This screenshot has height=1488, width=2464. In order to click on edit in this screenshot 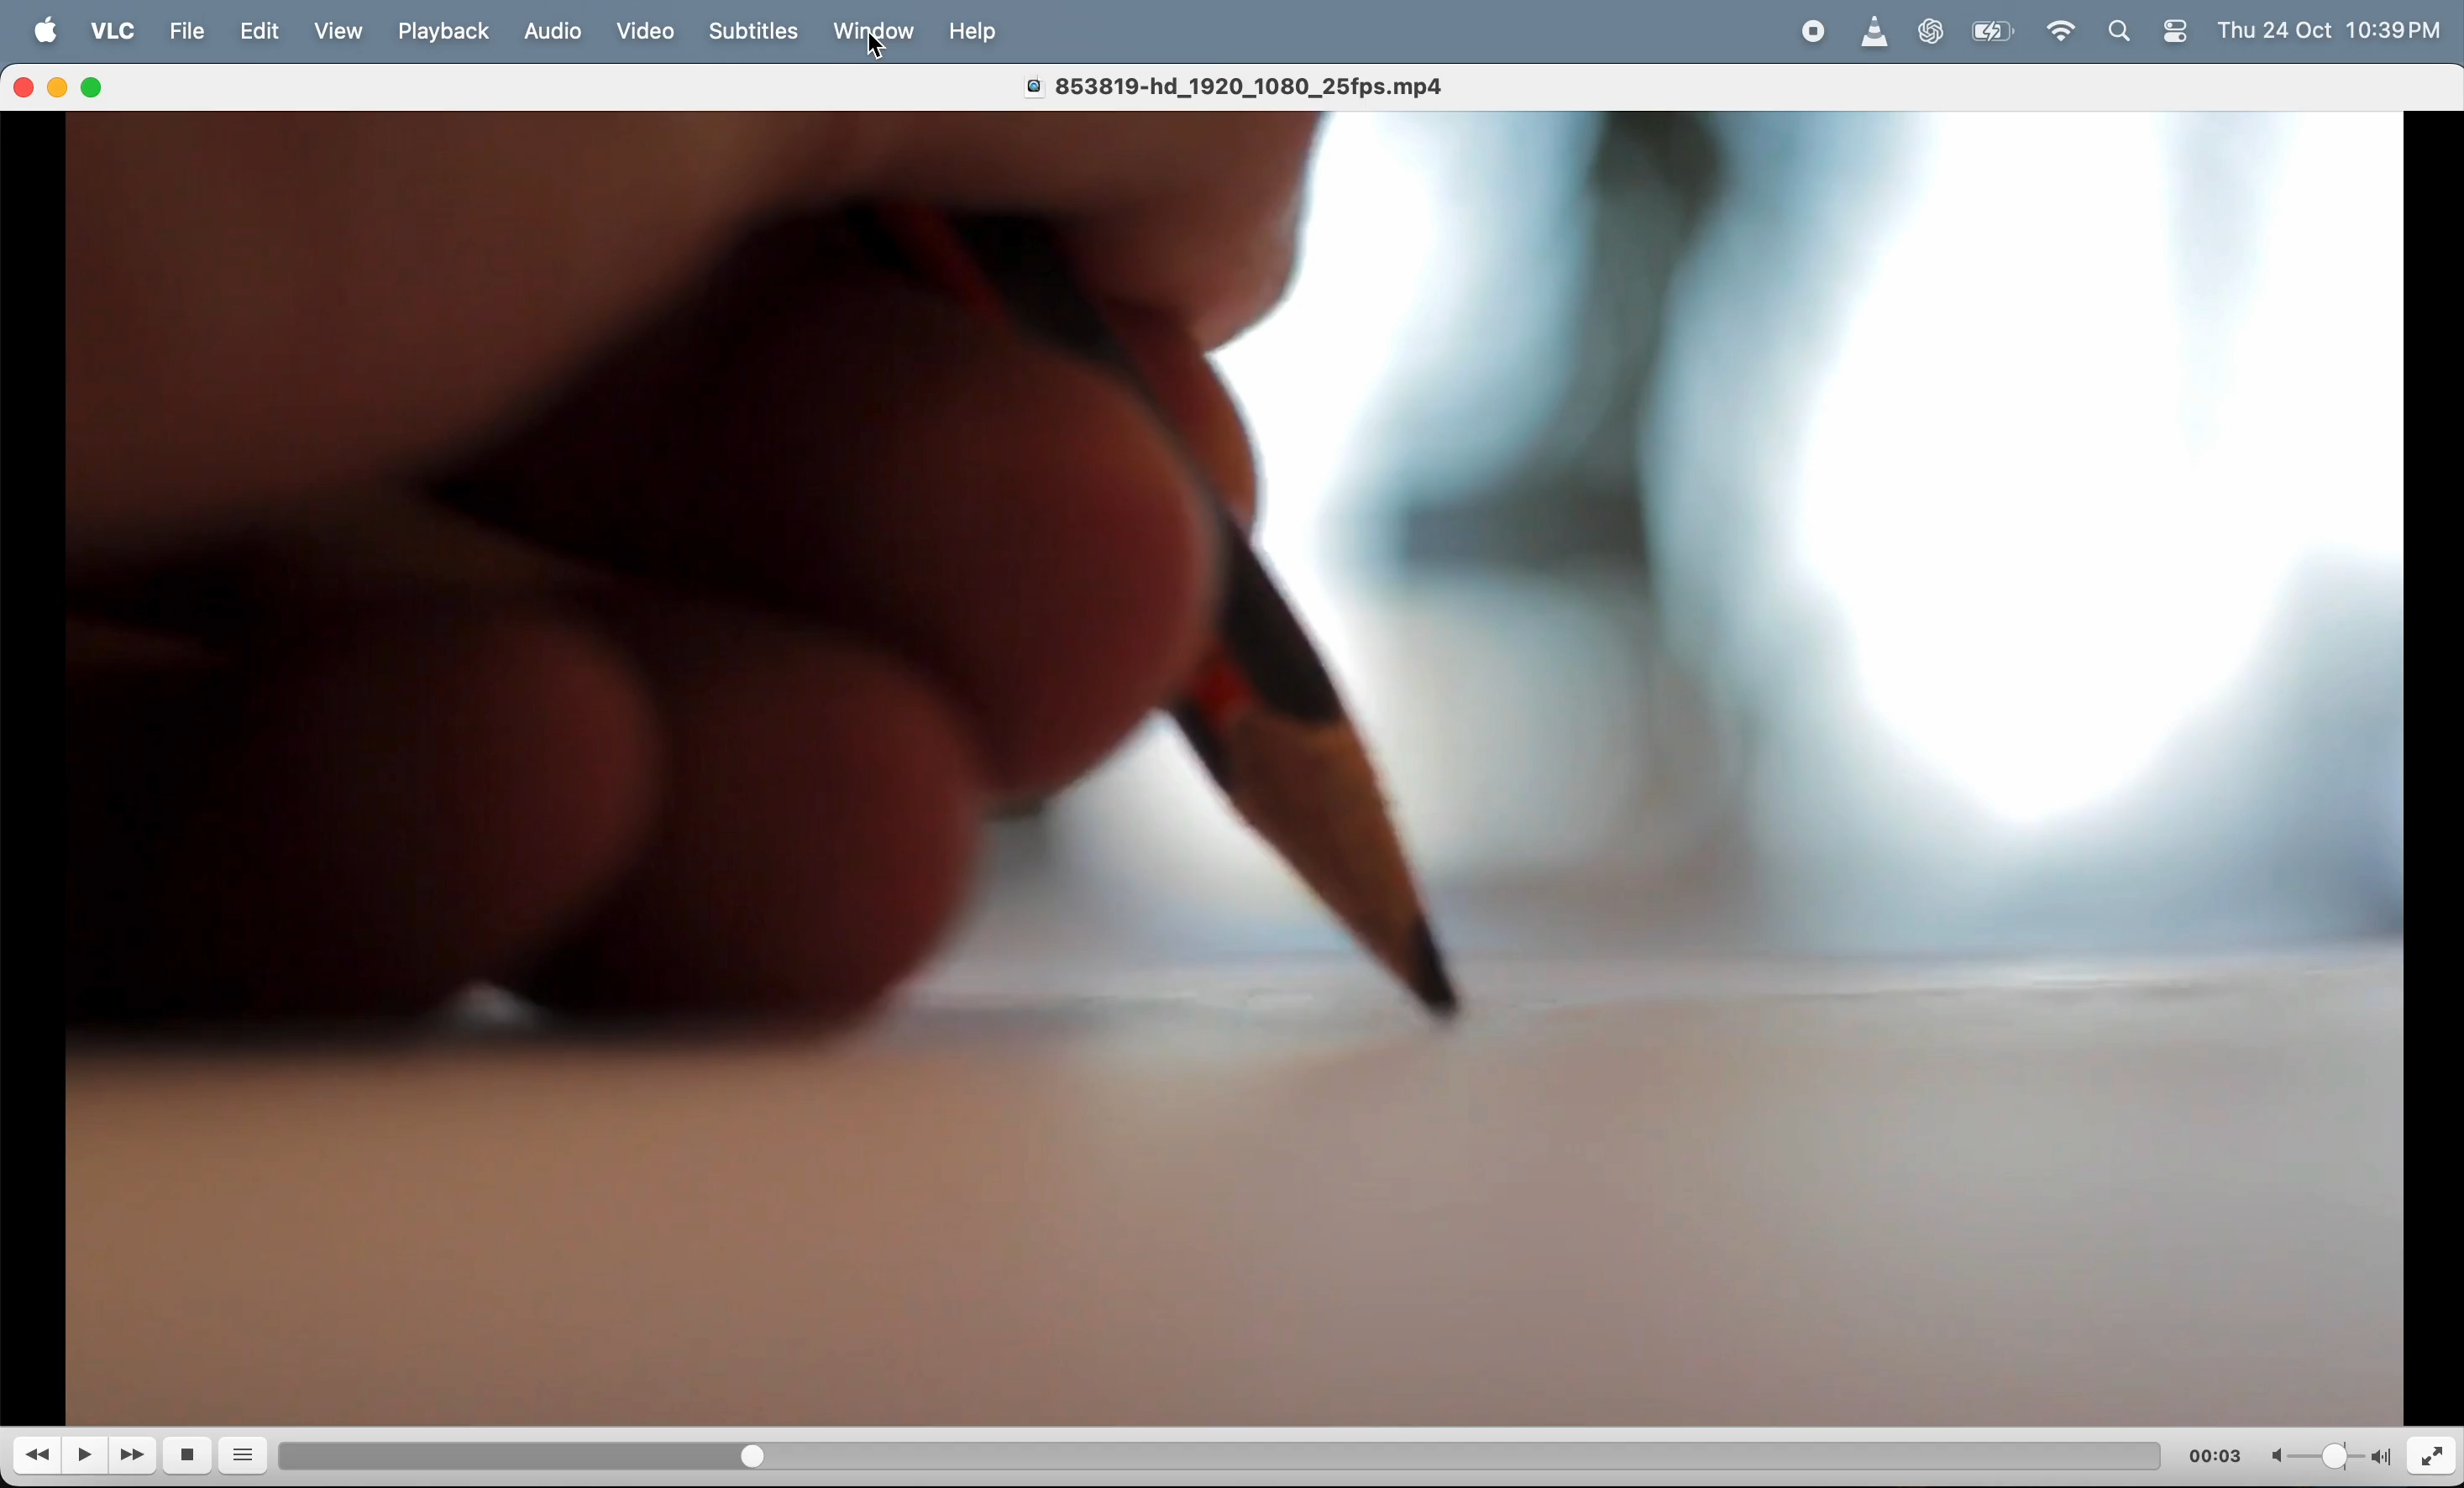, I will do `click(268, 32)`.